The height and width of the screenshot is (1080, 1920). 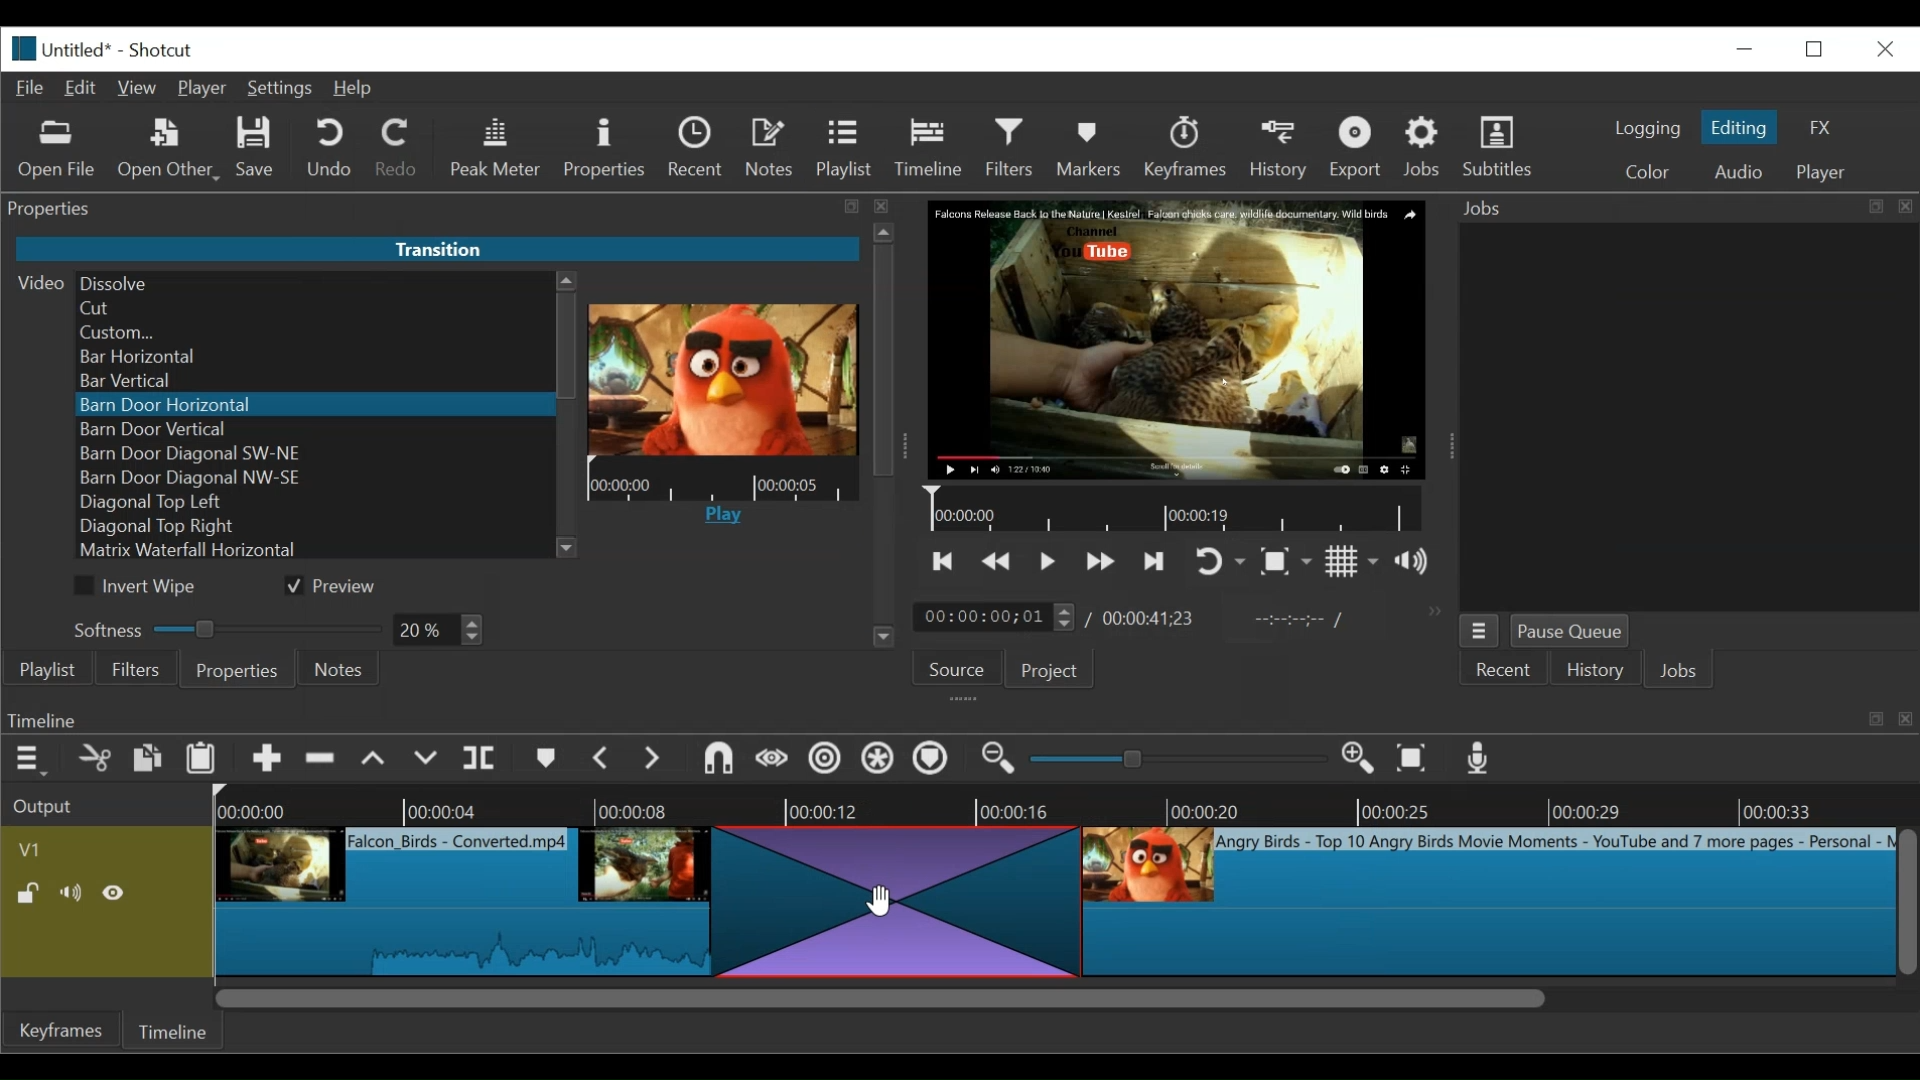 I want to click on Record audio, so click(x=1475, y=757).